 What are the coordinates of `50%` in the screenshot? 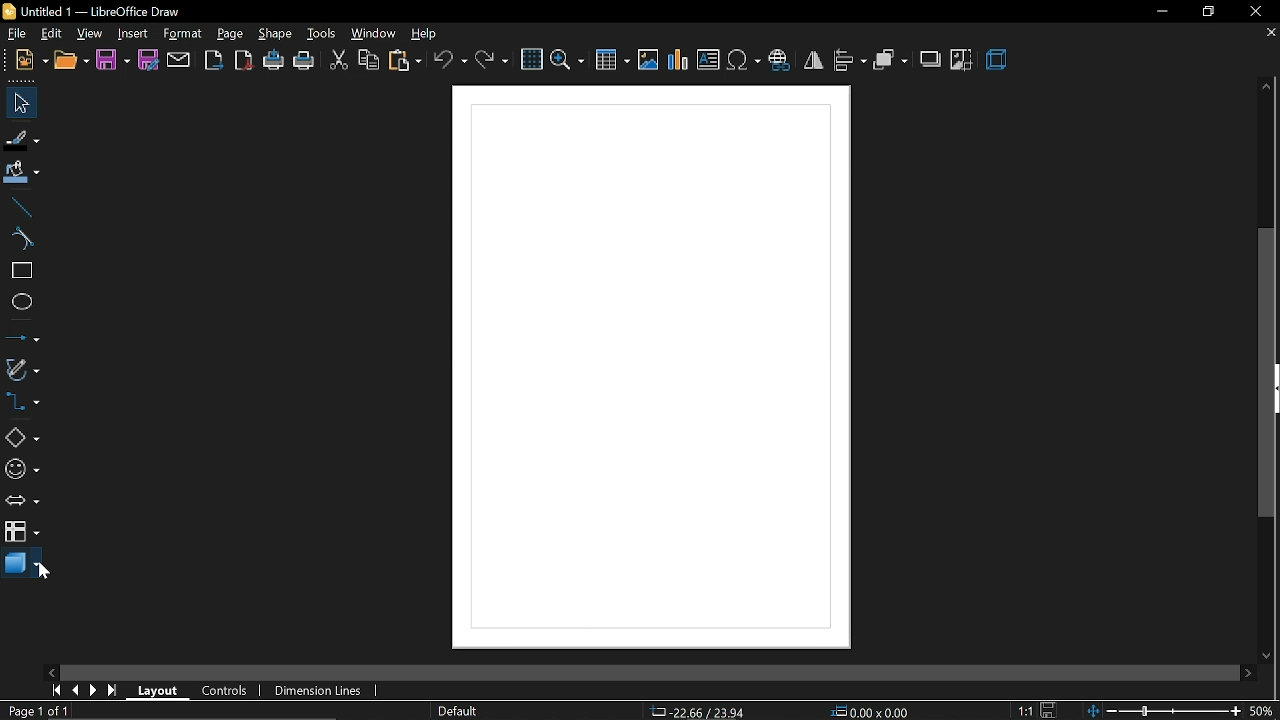 It's located at (1264, 710).